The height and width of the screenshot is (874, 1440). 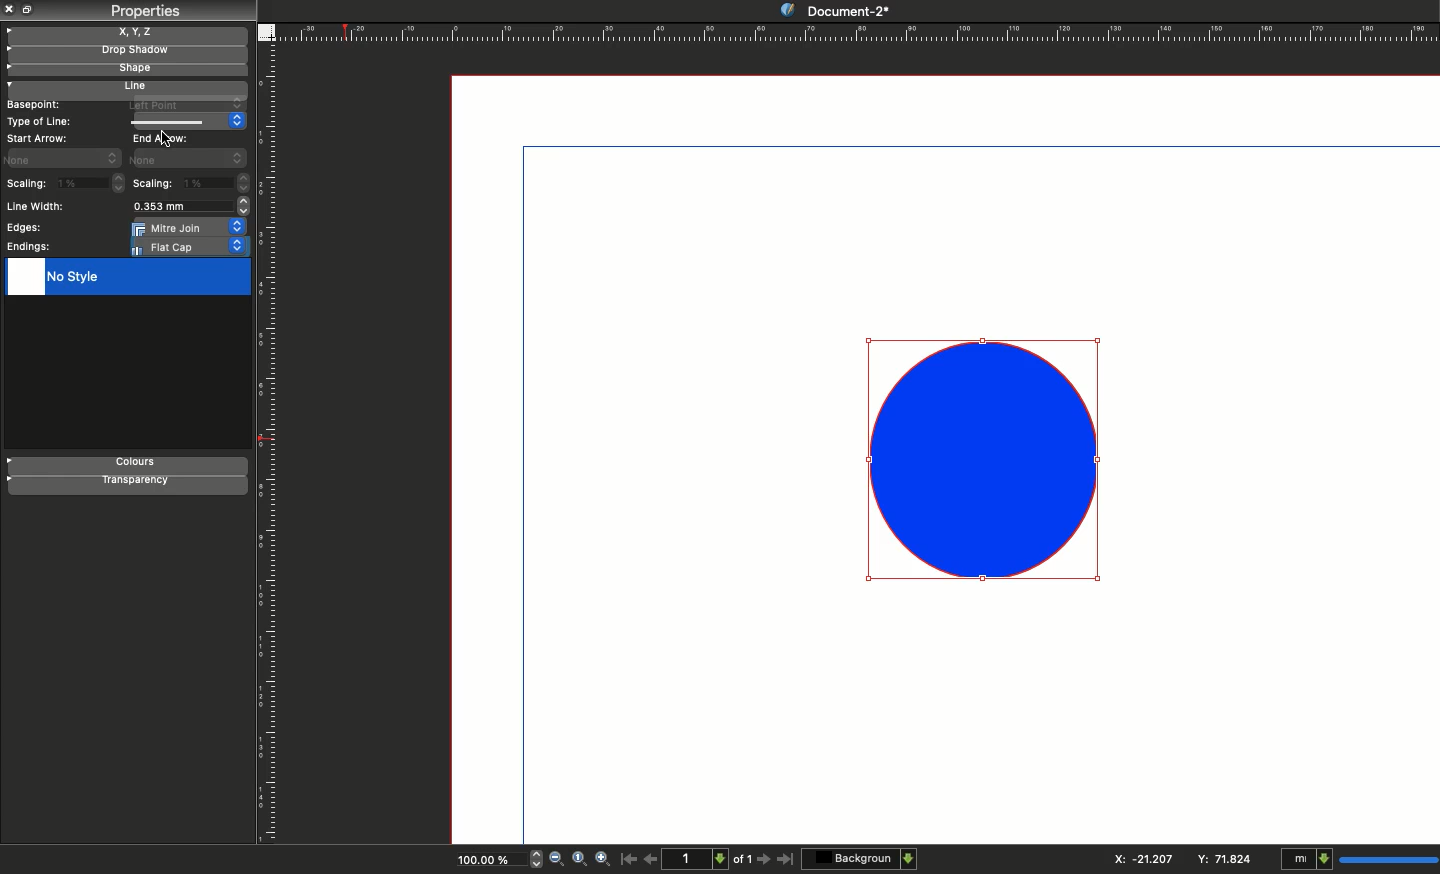 What do you see at coordinates (604, 860) in the screenshot?
I see `Zoom in` at bounding box center [604, 860].